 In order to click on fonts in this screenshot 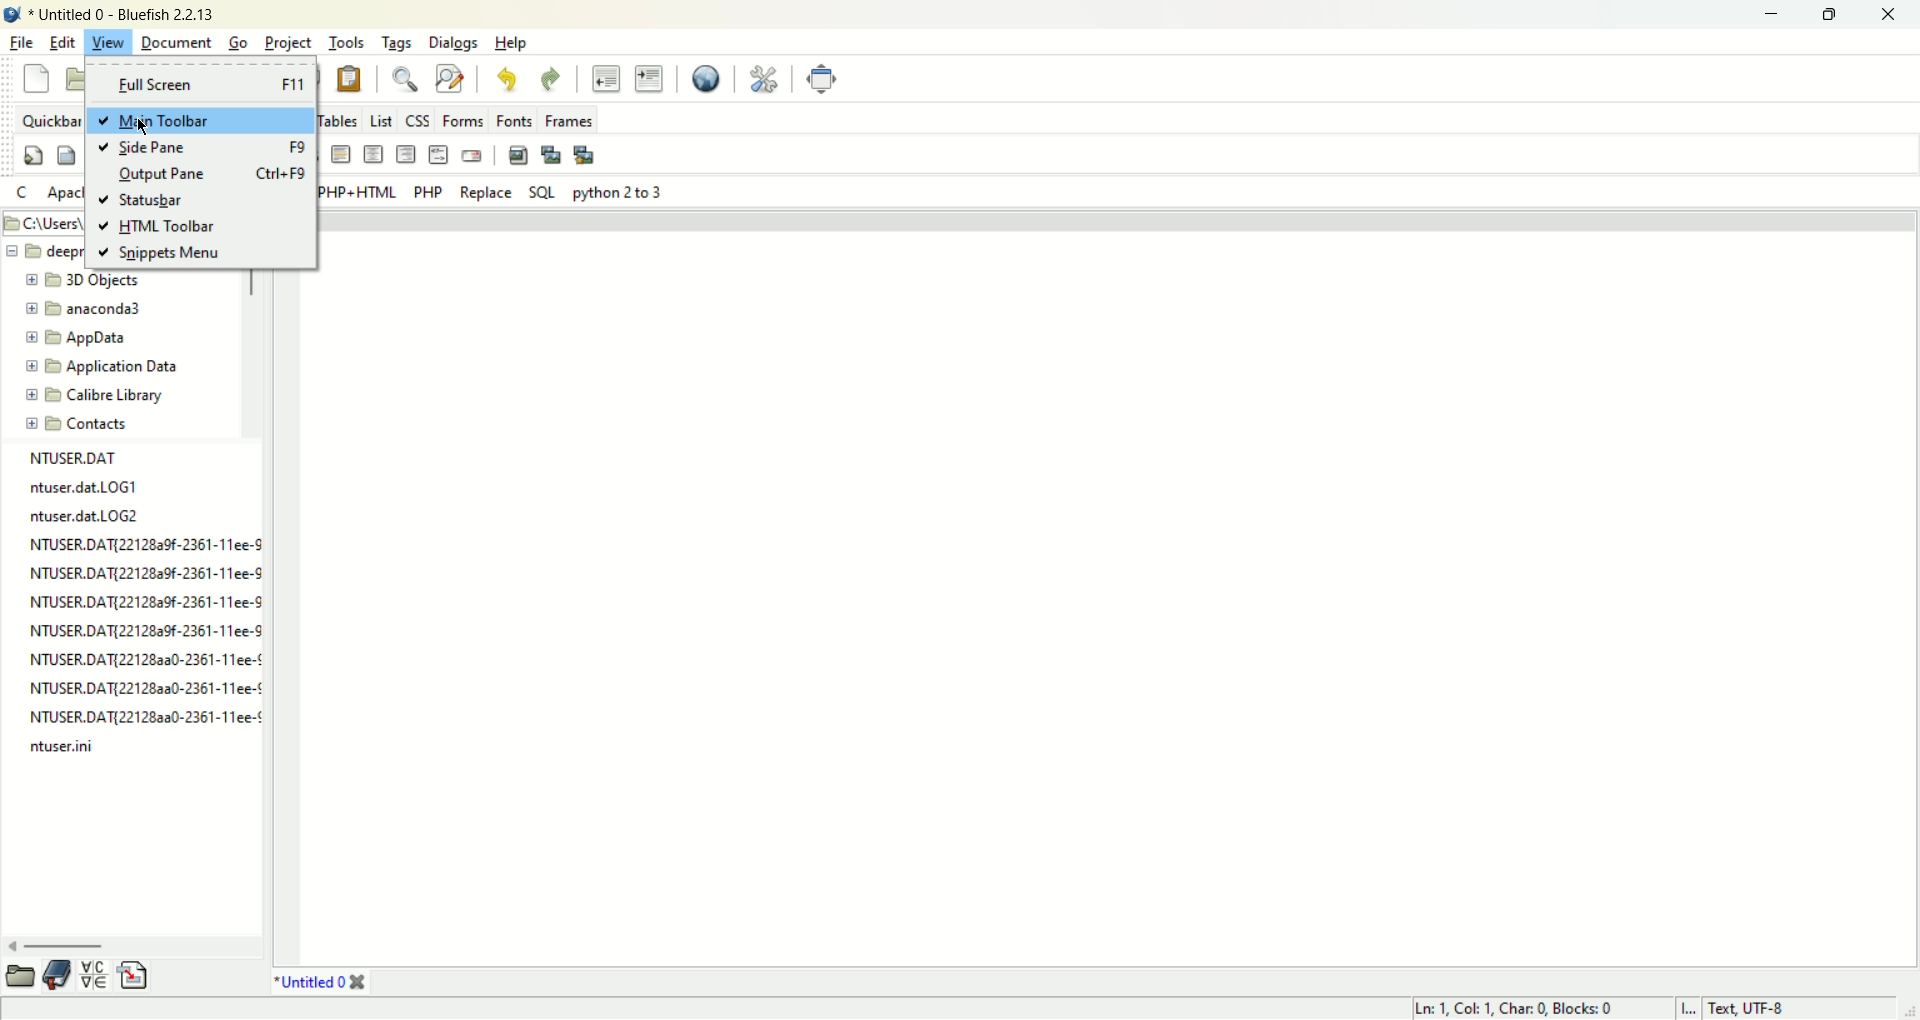, I will do `click(514, 120)`.